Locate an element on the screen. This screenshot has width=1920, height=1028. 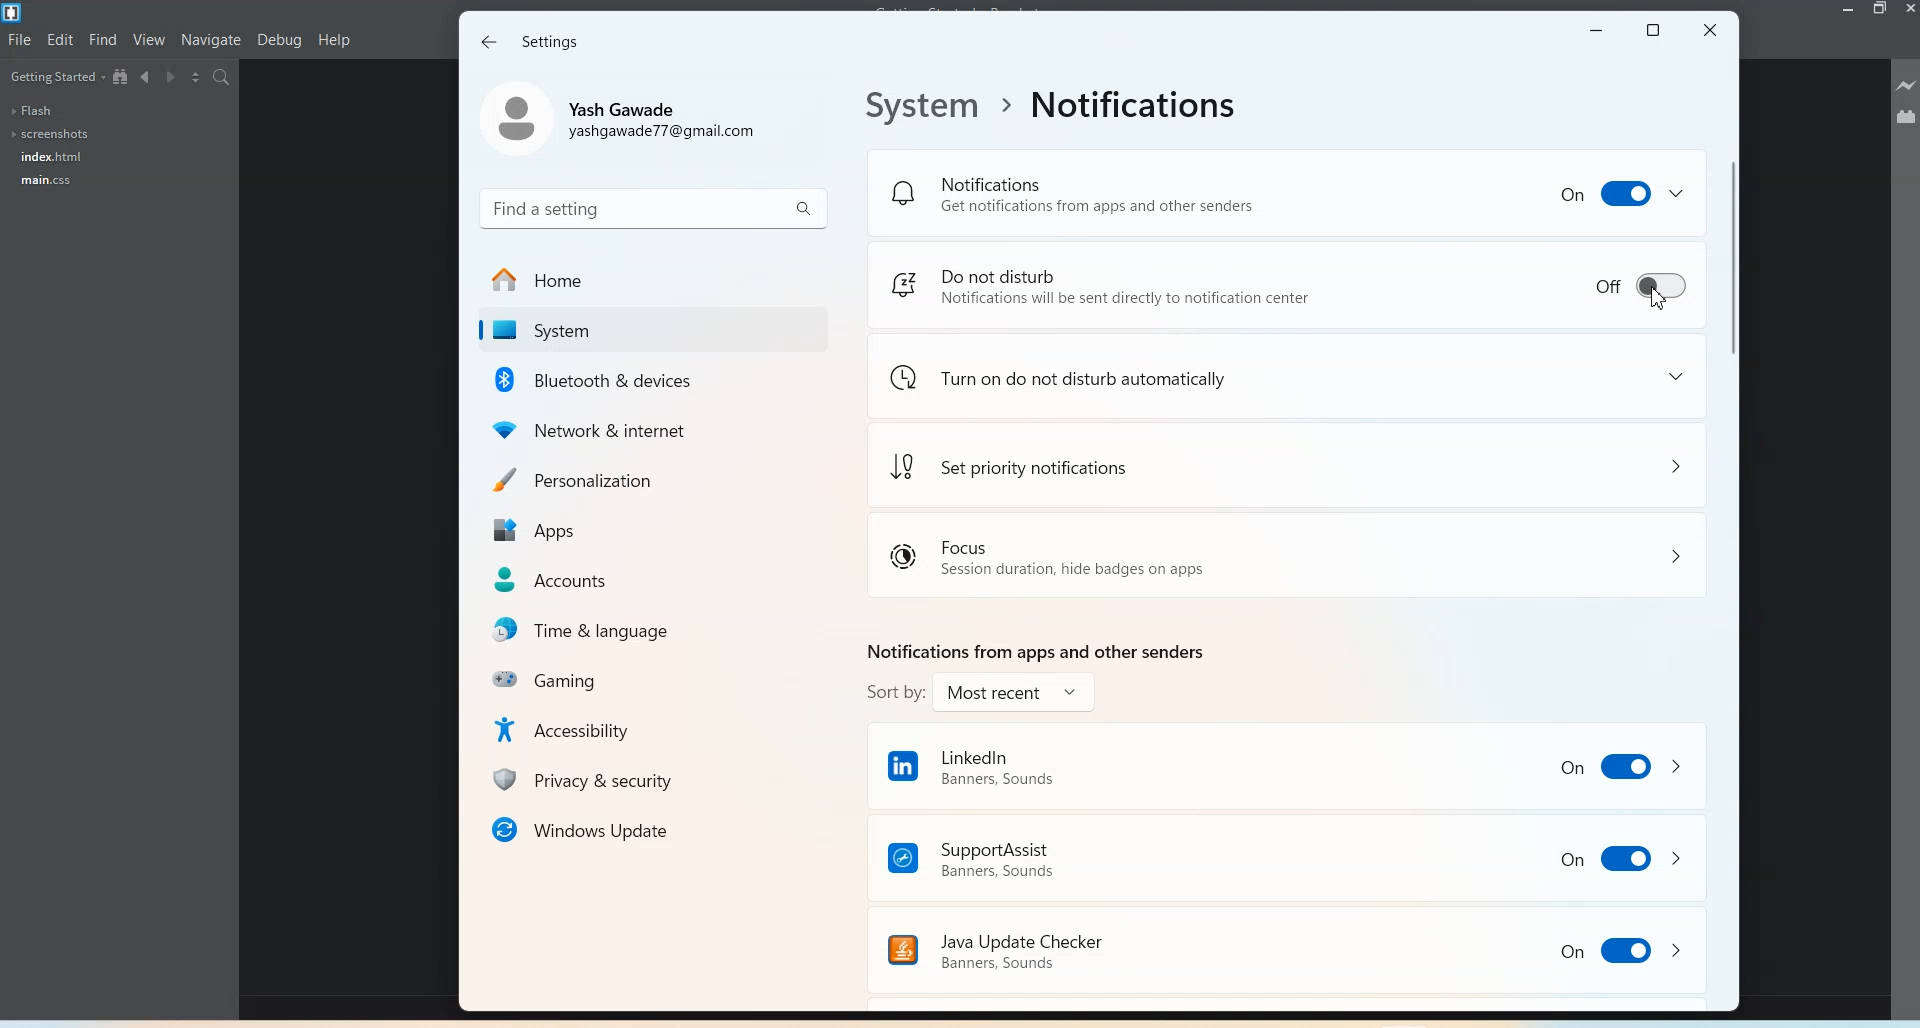
Support Assist is located at coordinates (1286, 856).